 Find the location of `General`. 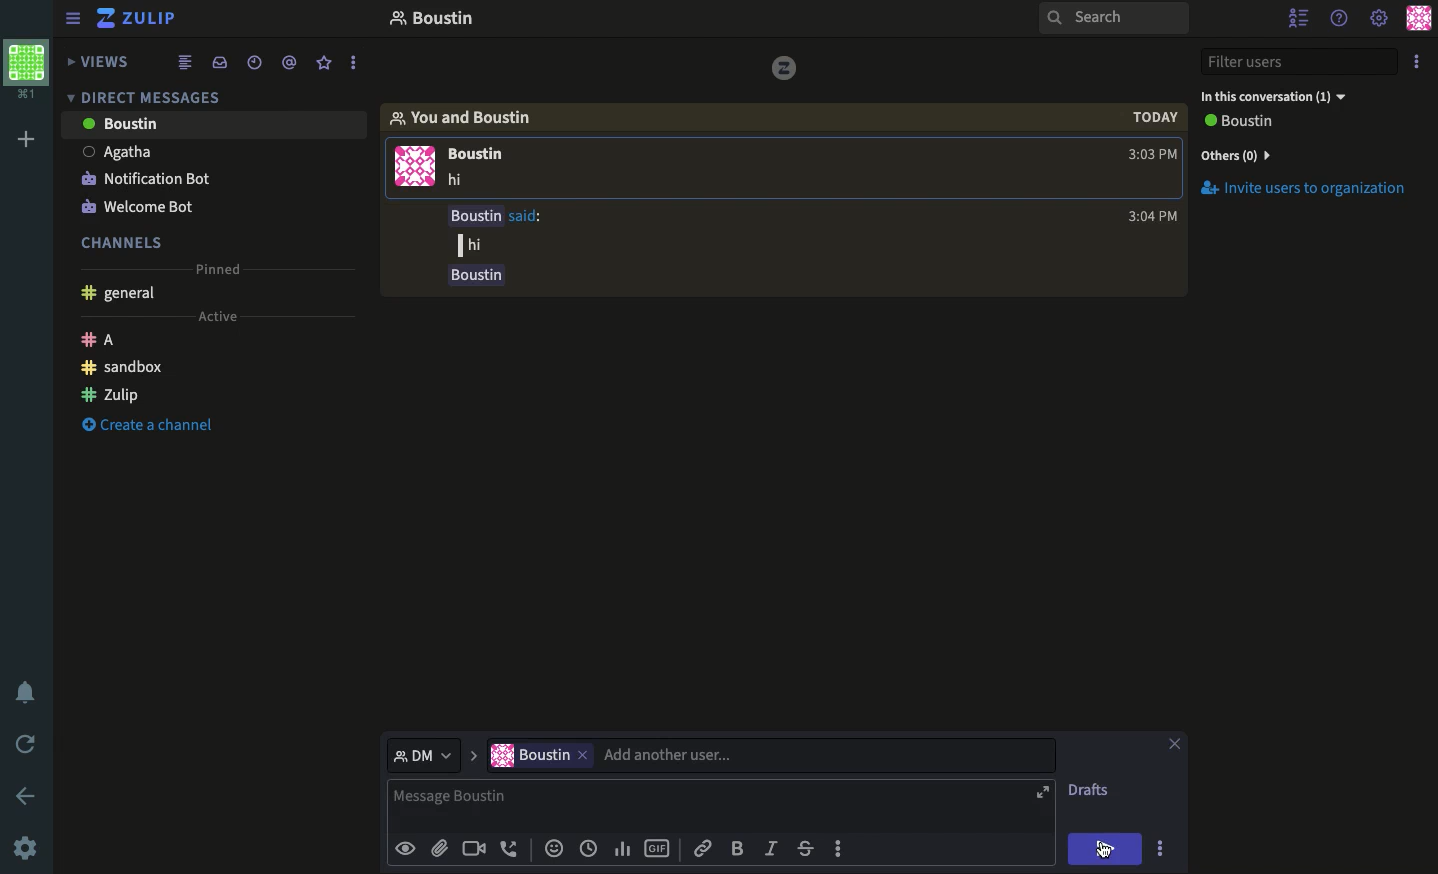

General is located at coordinates (122, 293).